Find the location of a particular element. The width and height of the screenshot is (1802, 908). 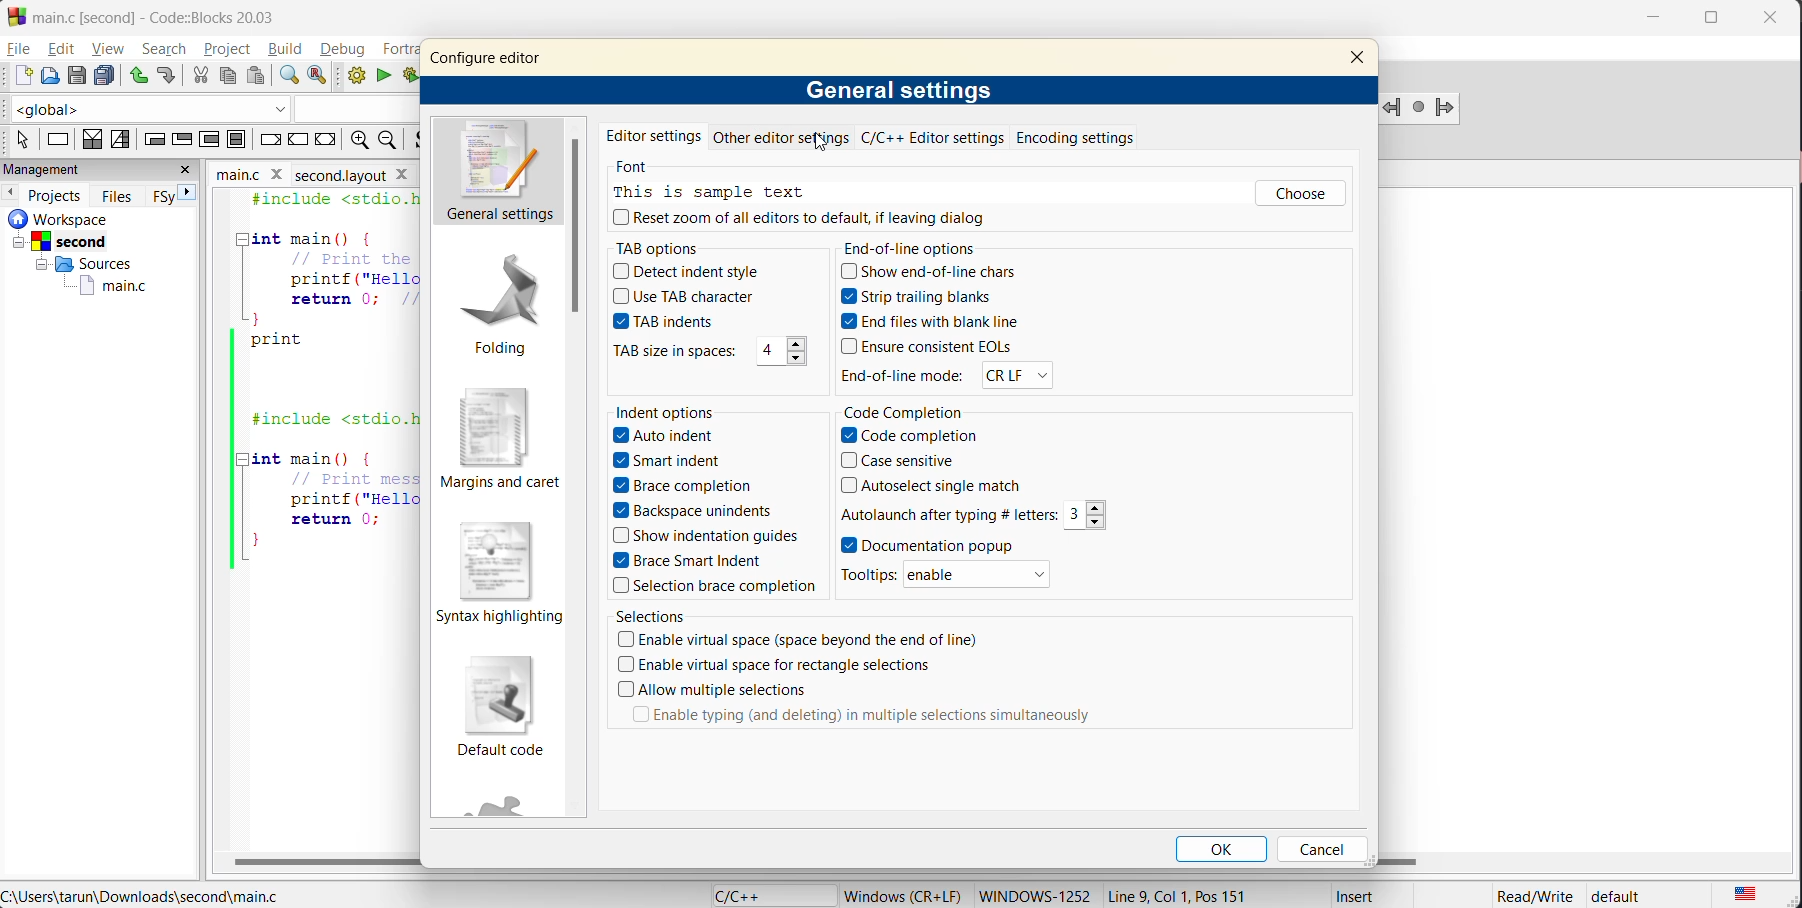

run is located at coordinates (383, 75).